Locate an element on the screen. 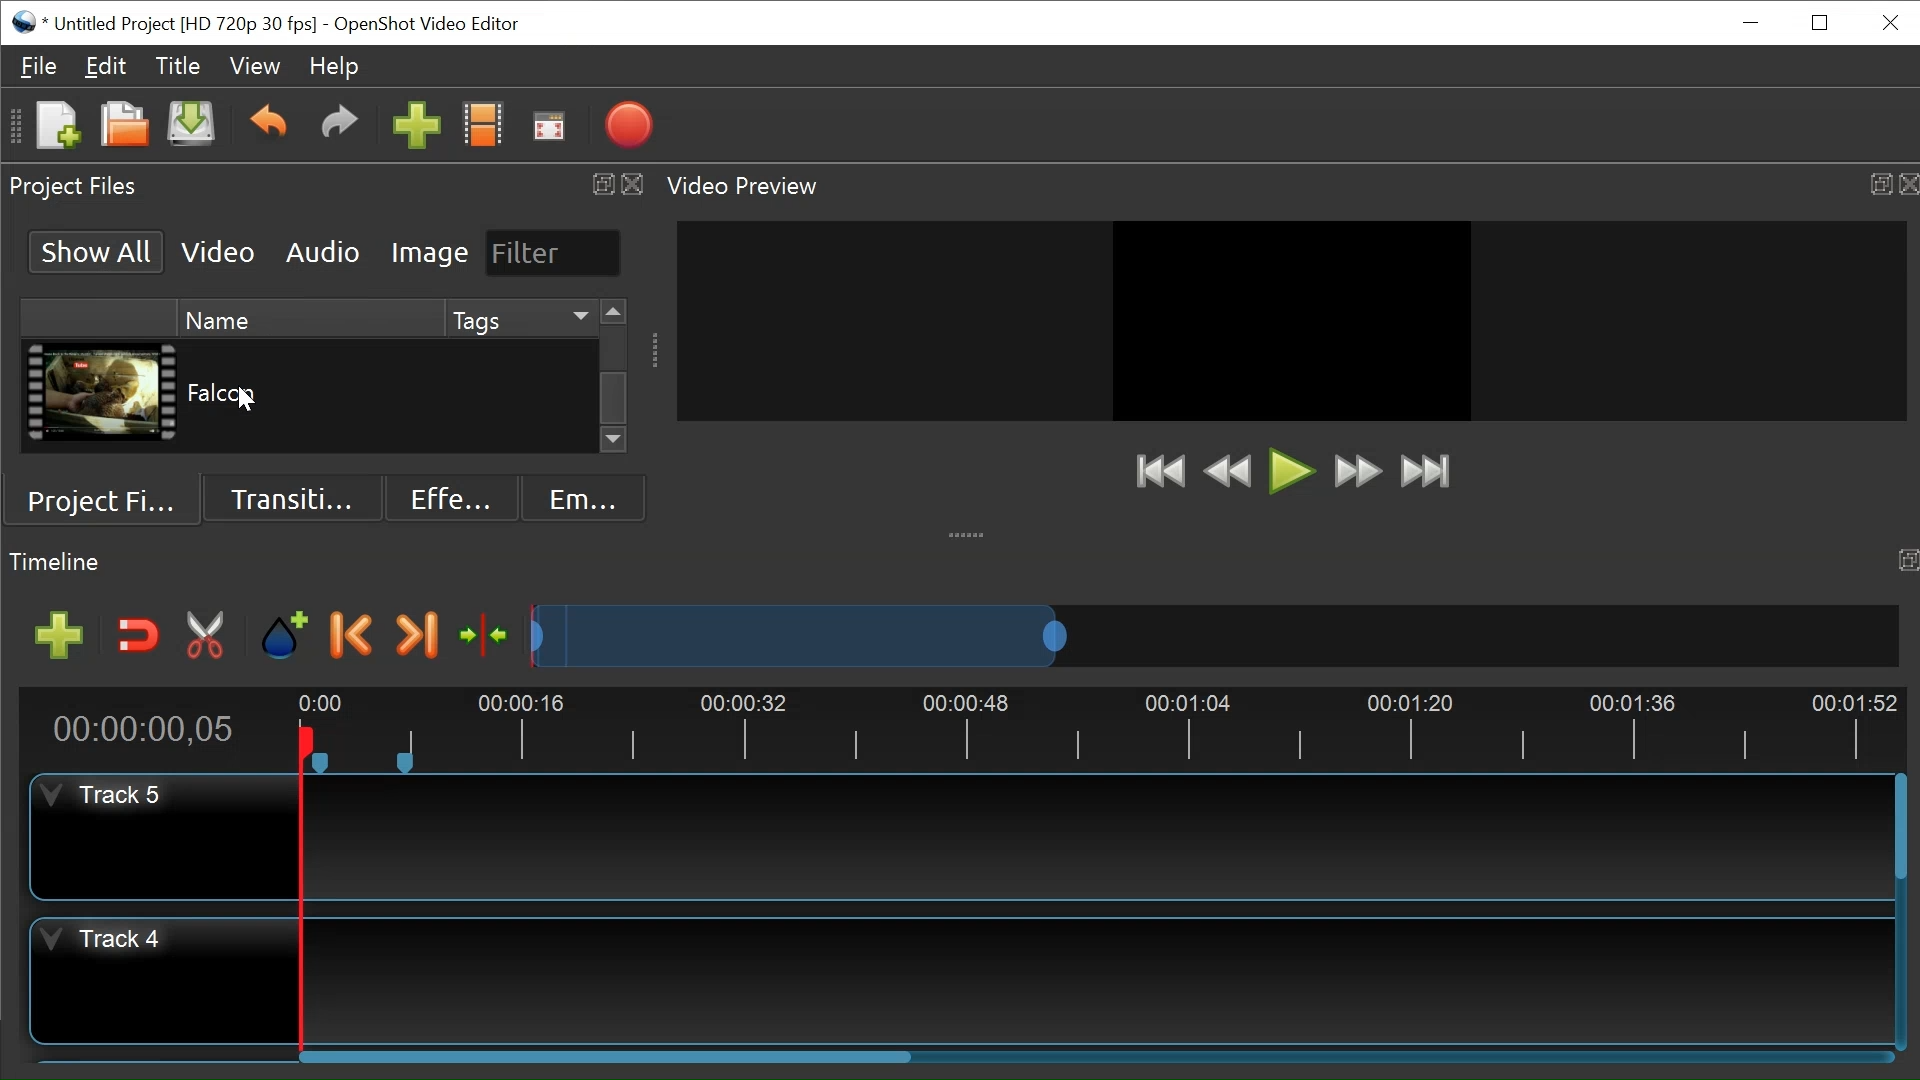 Image resolution: width=1920 pixels, height=1080 pixels. minimize is located at coordinates (1753, 22).